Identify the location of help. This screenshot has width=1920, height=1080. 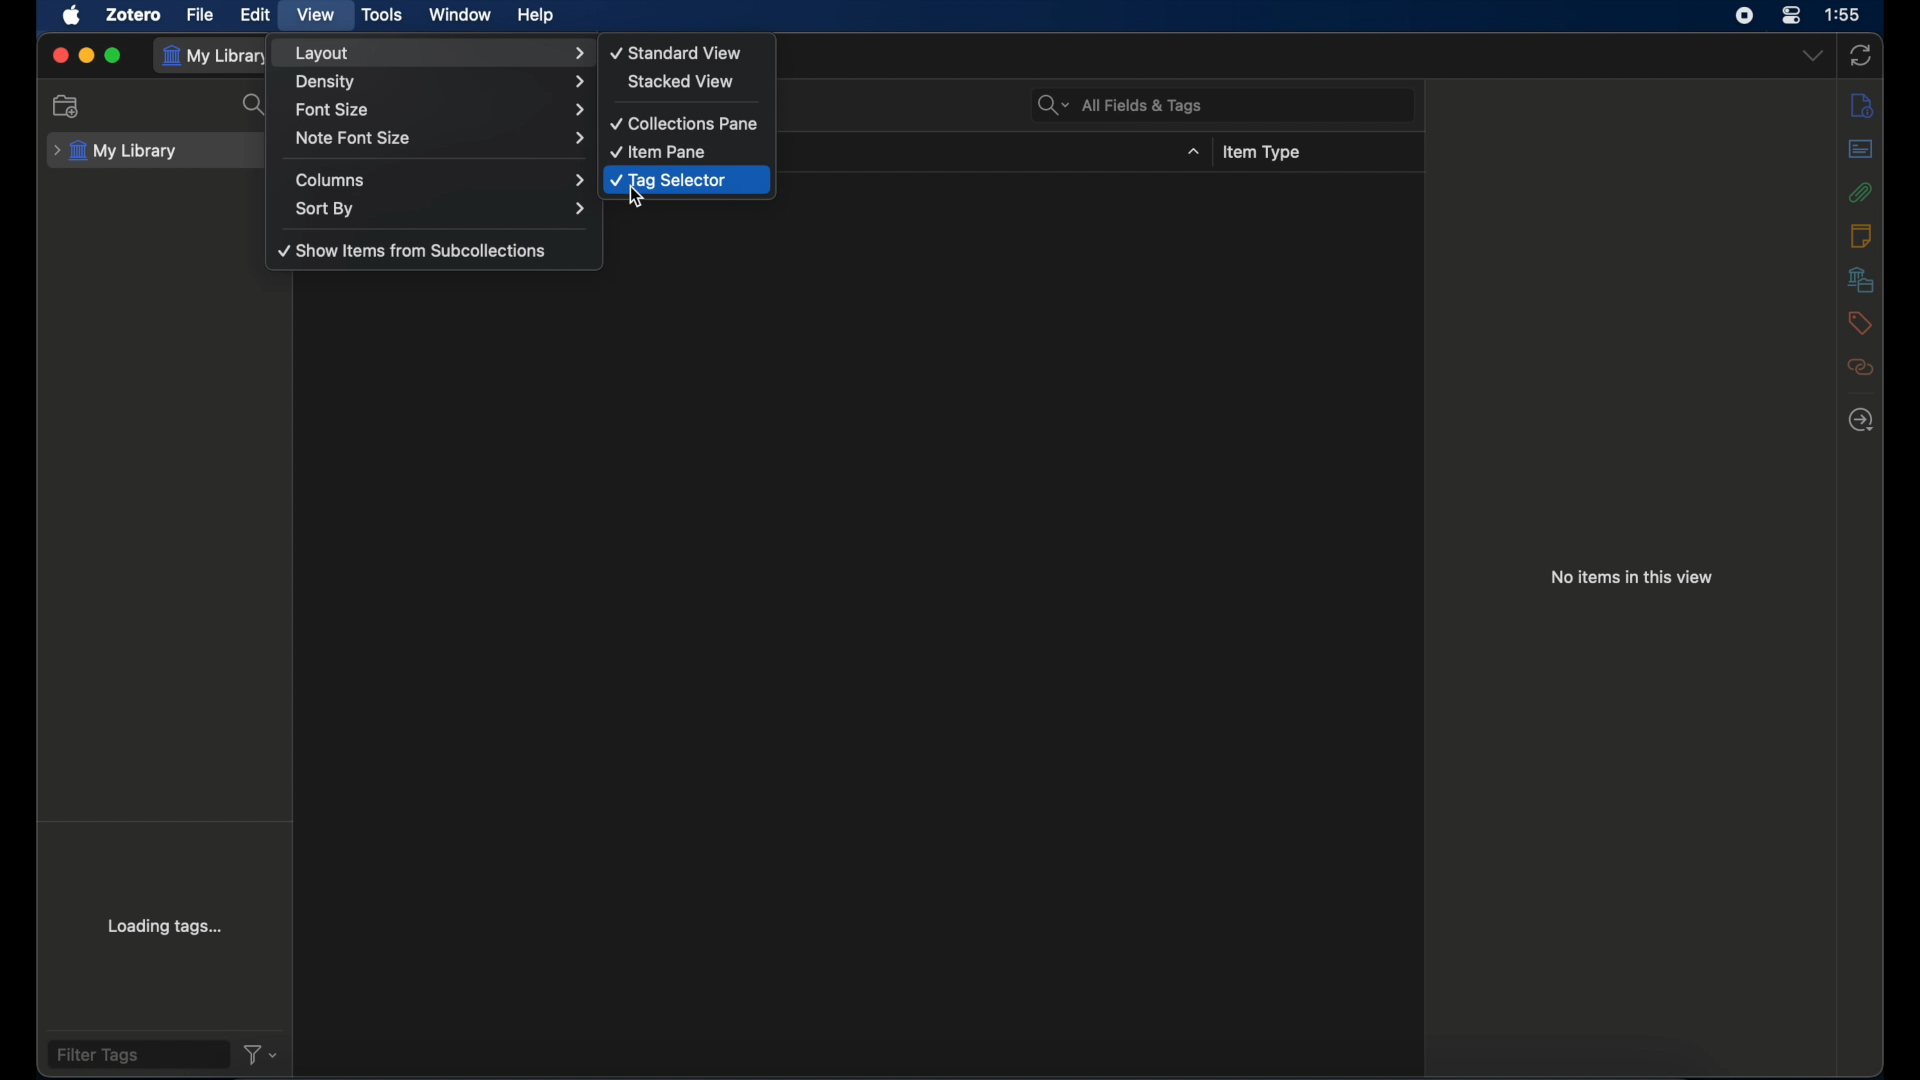
(536, 16).